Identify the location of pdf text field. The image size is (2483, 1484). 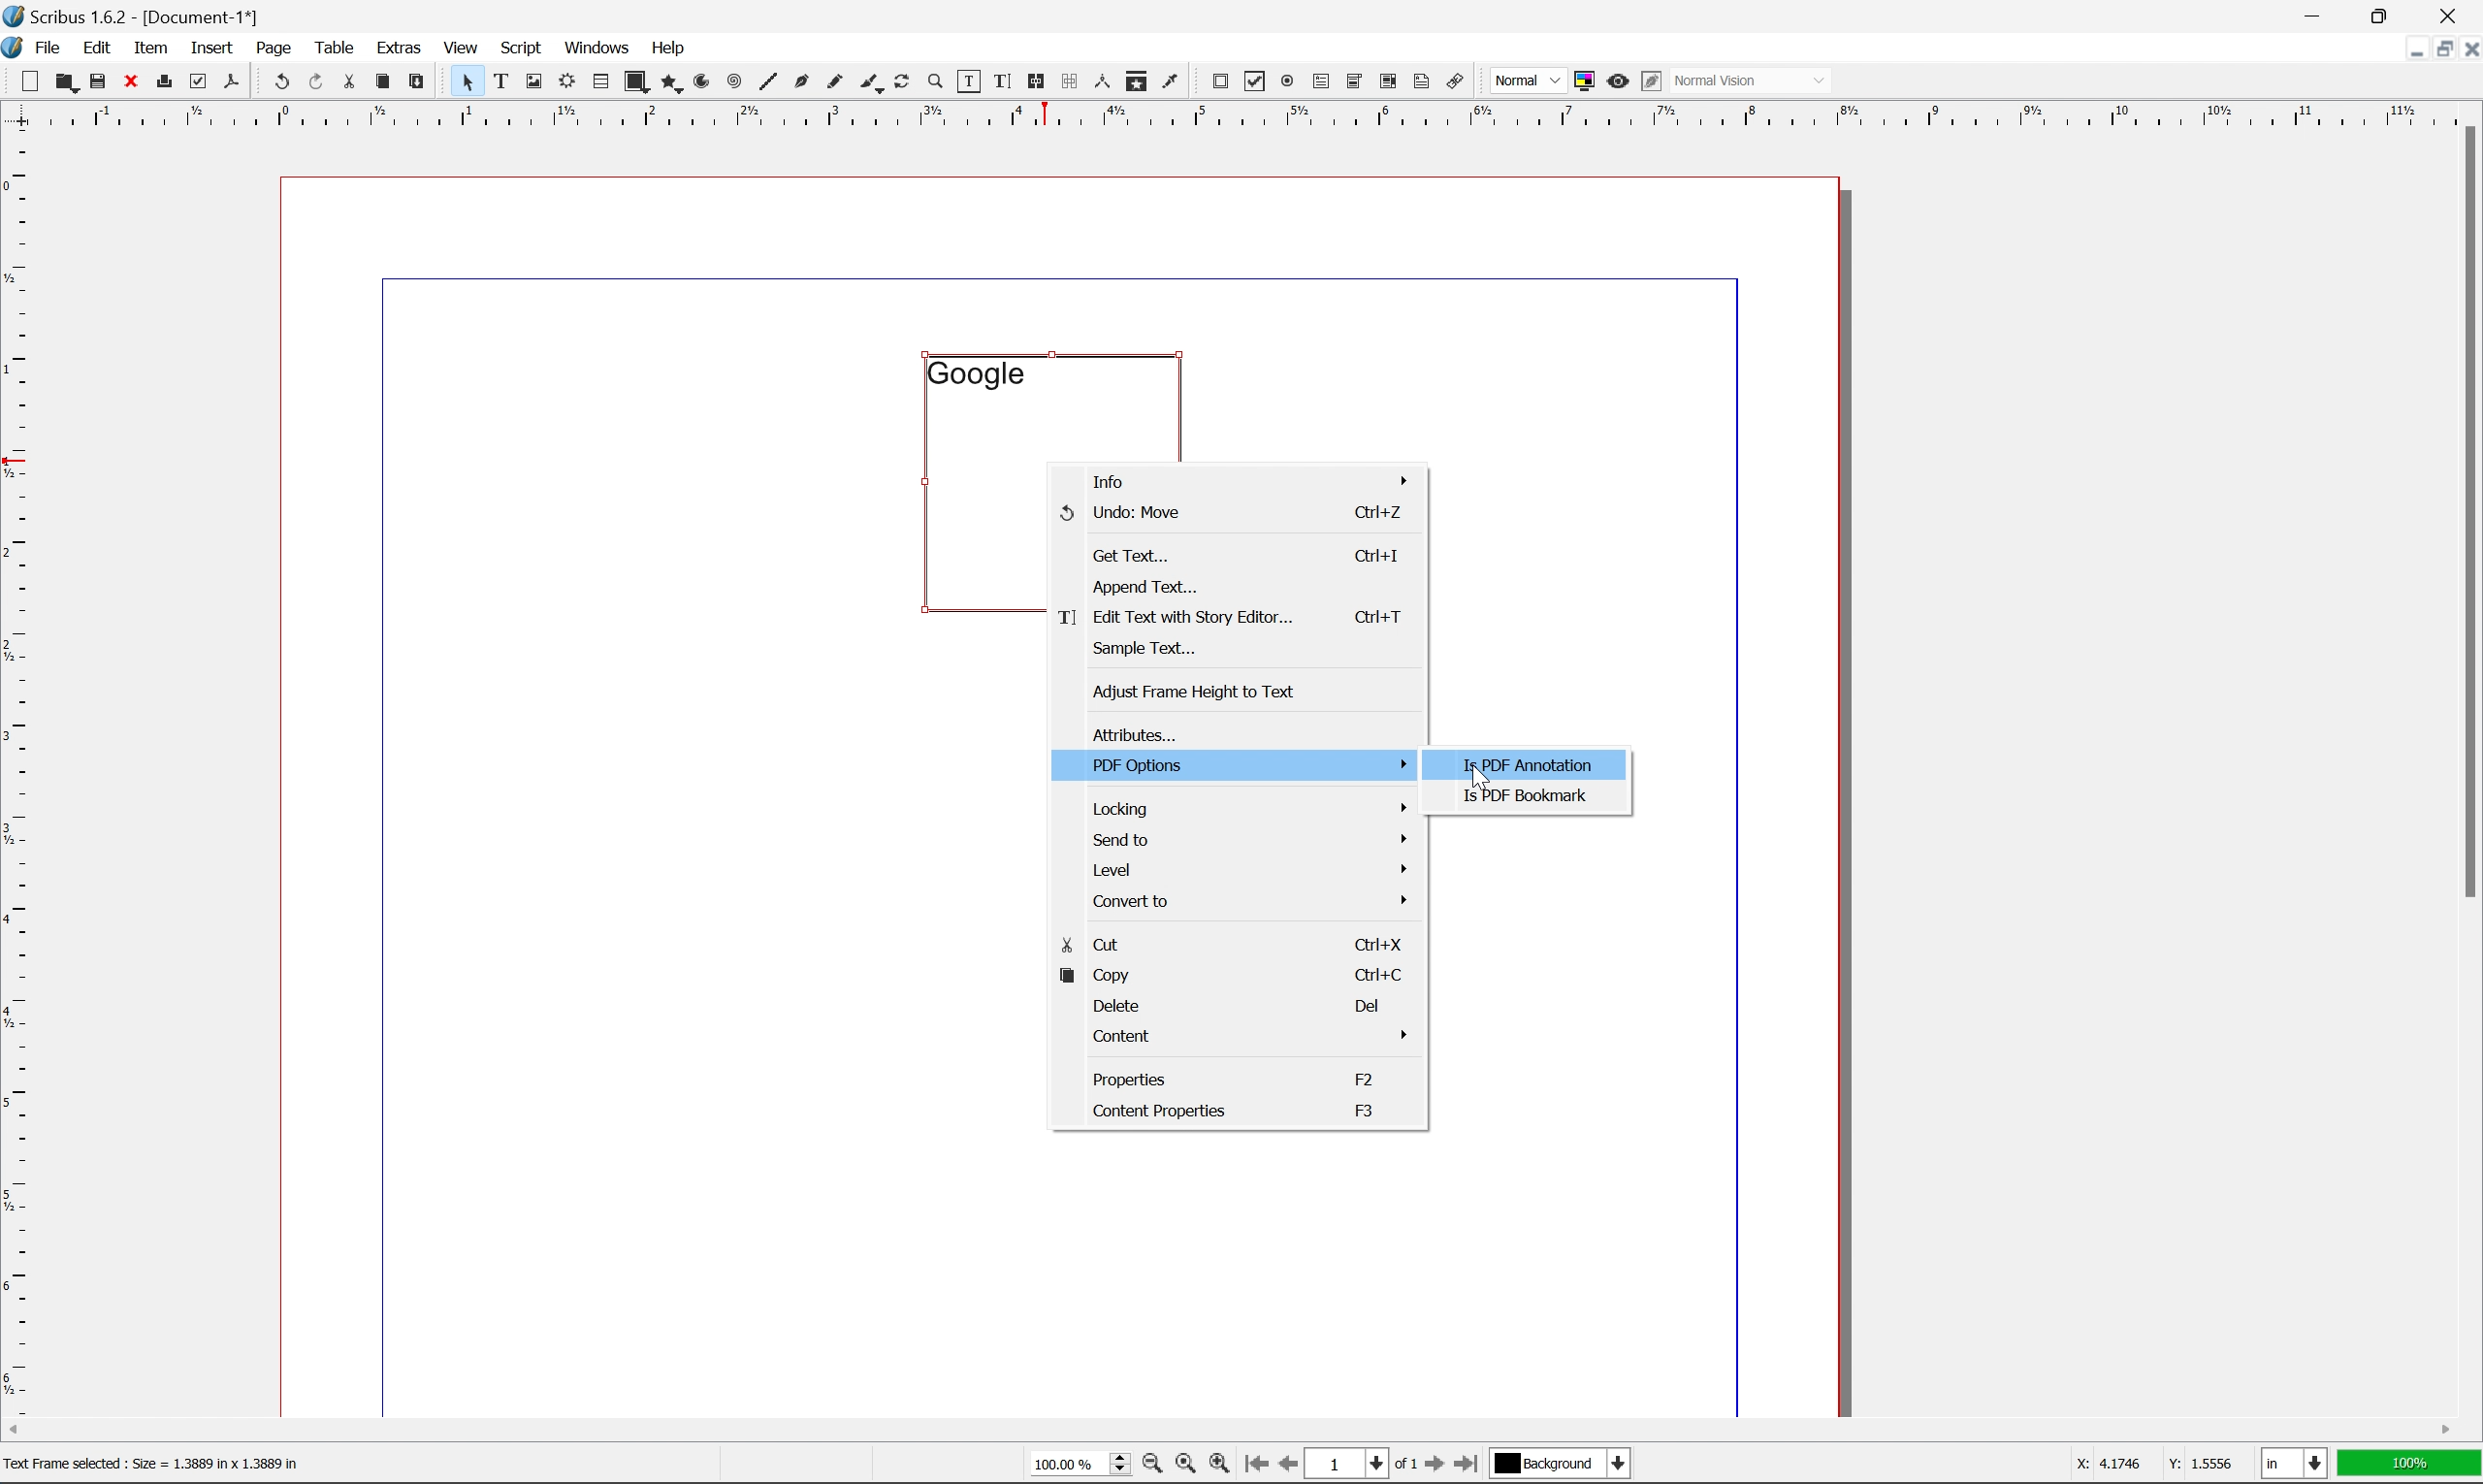
(1318, 83).